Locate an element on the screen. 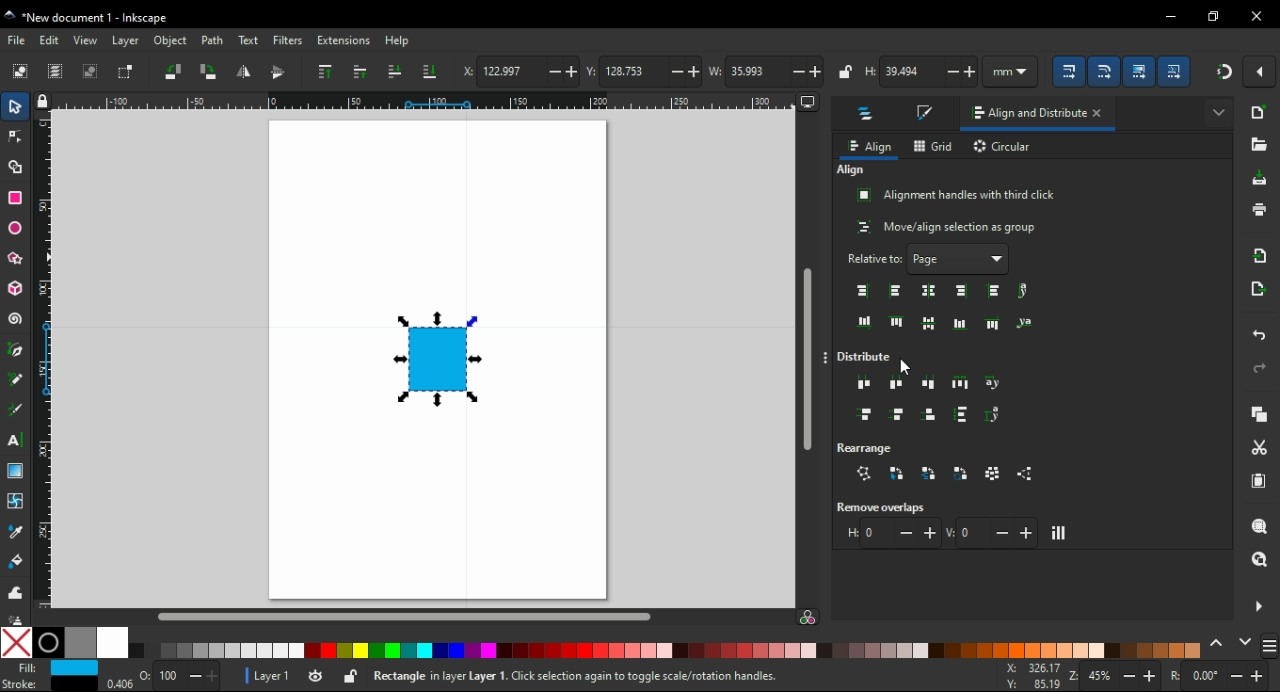 This screenshot has width=1280, height=692. distribute is located at coordinates (870, 357).